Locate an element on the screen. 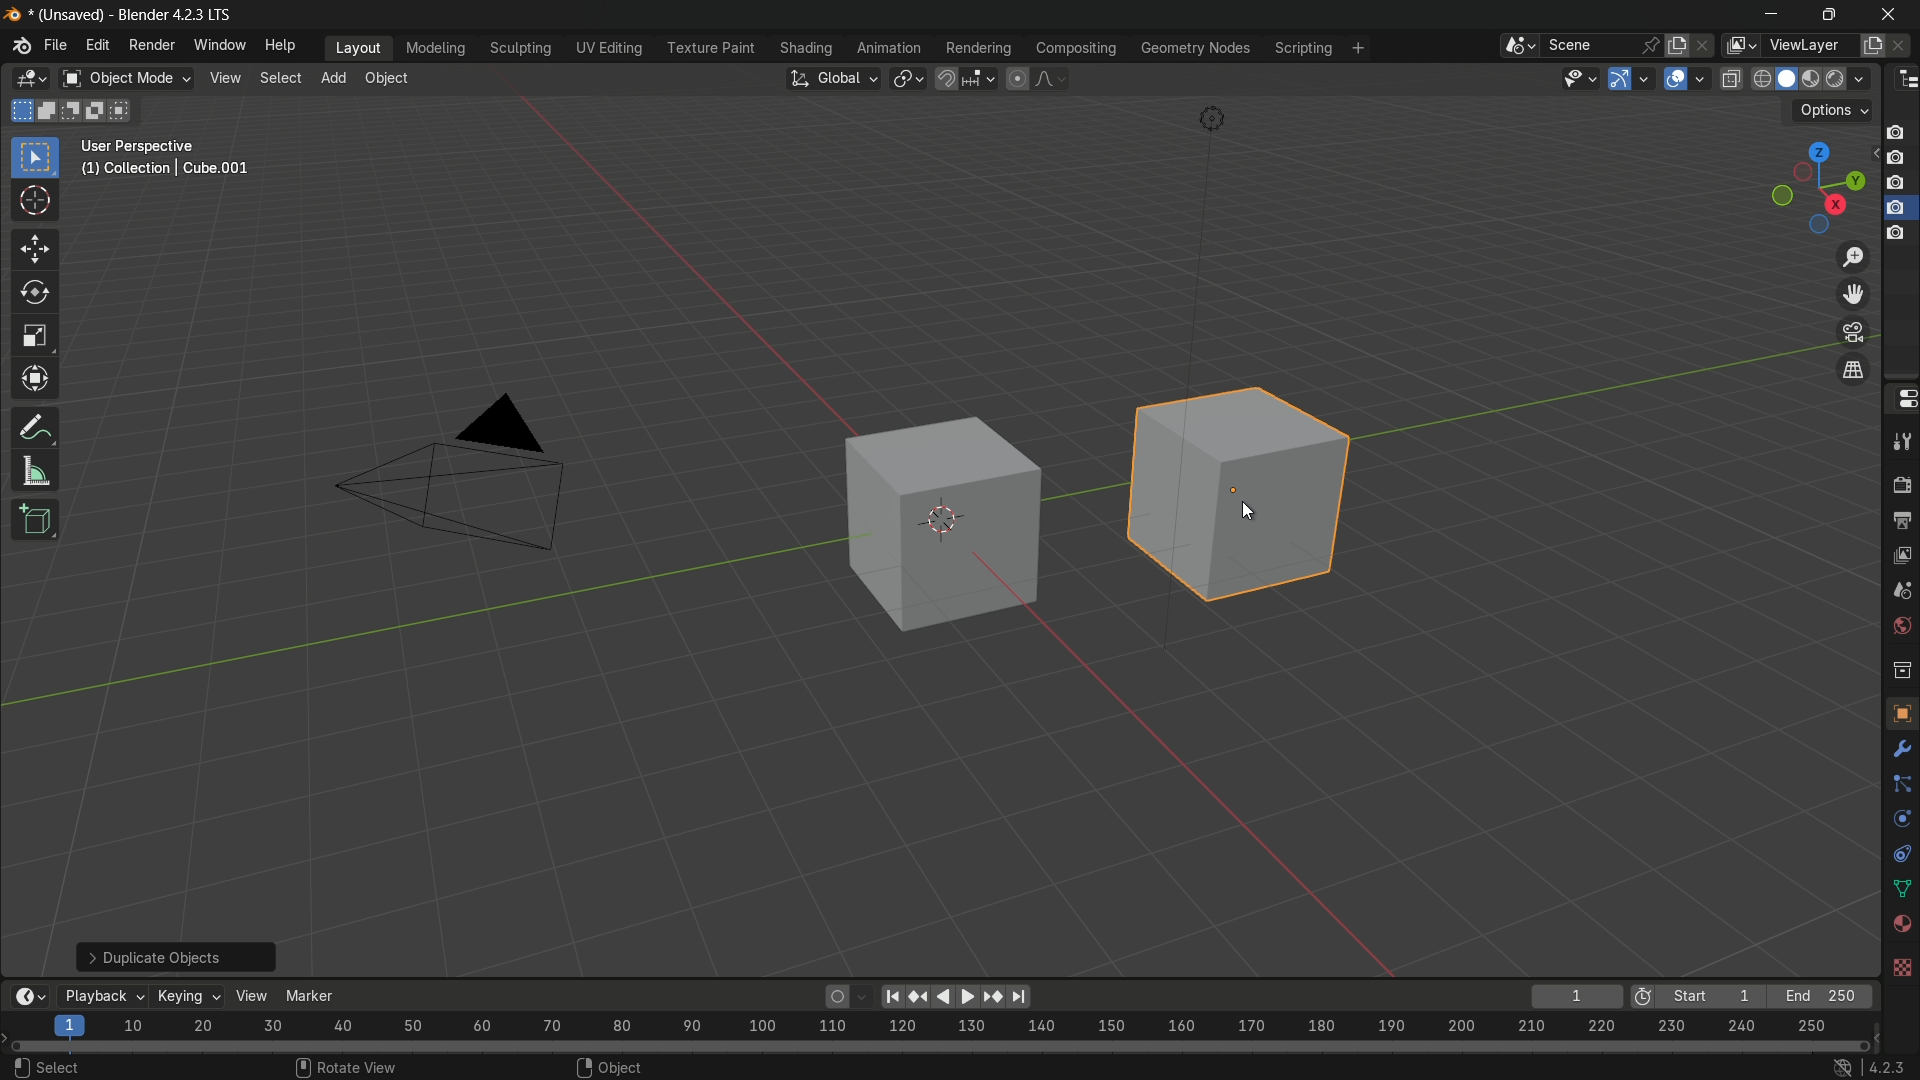 The image size is (1920, 1080). intersect existing selection is located at coordinates (124, 113).